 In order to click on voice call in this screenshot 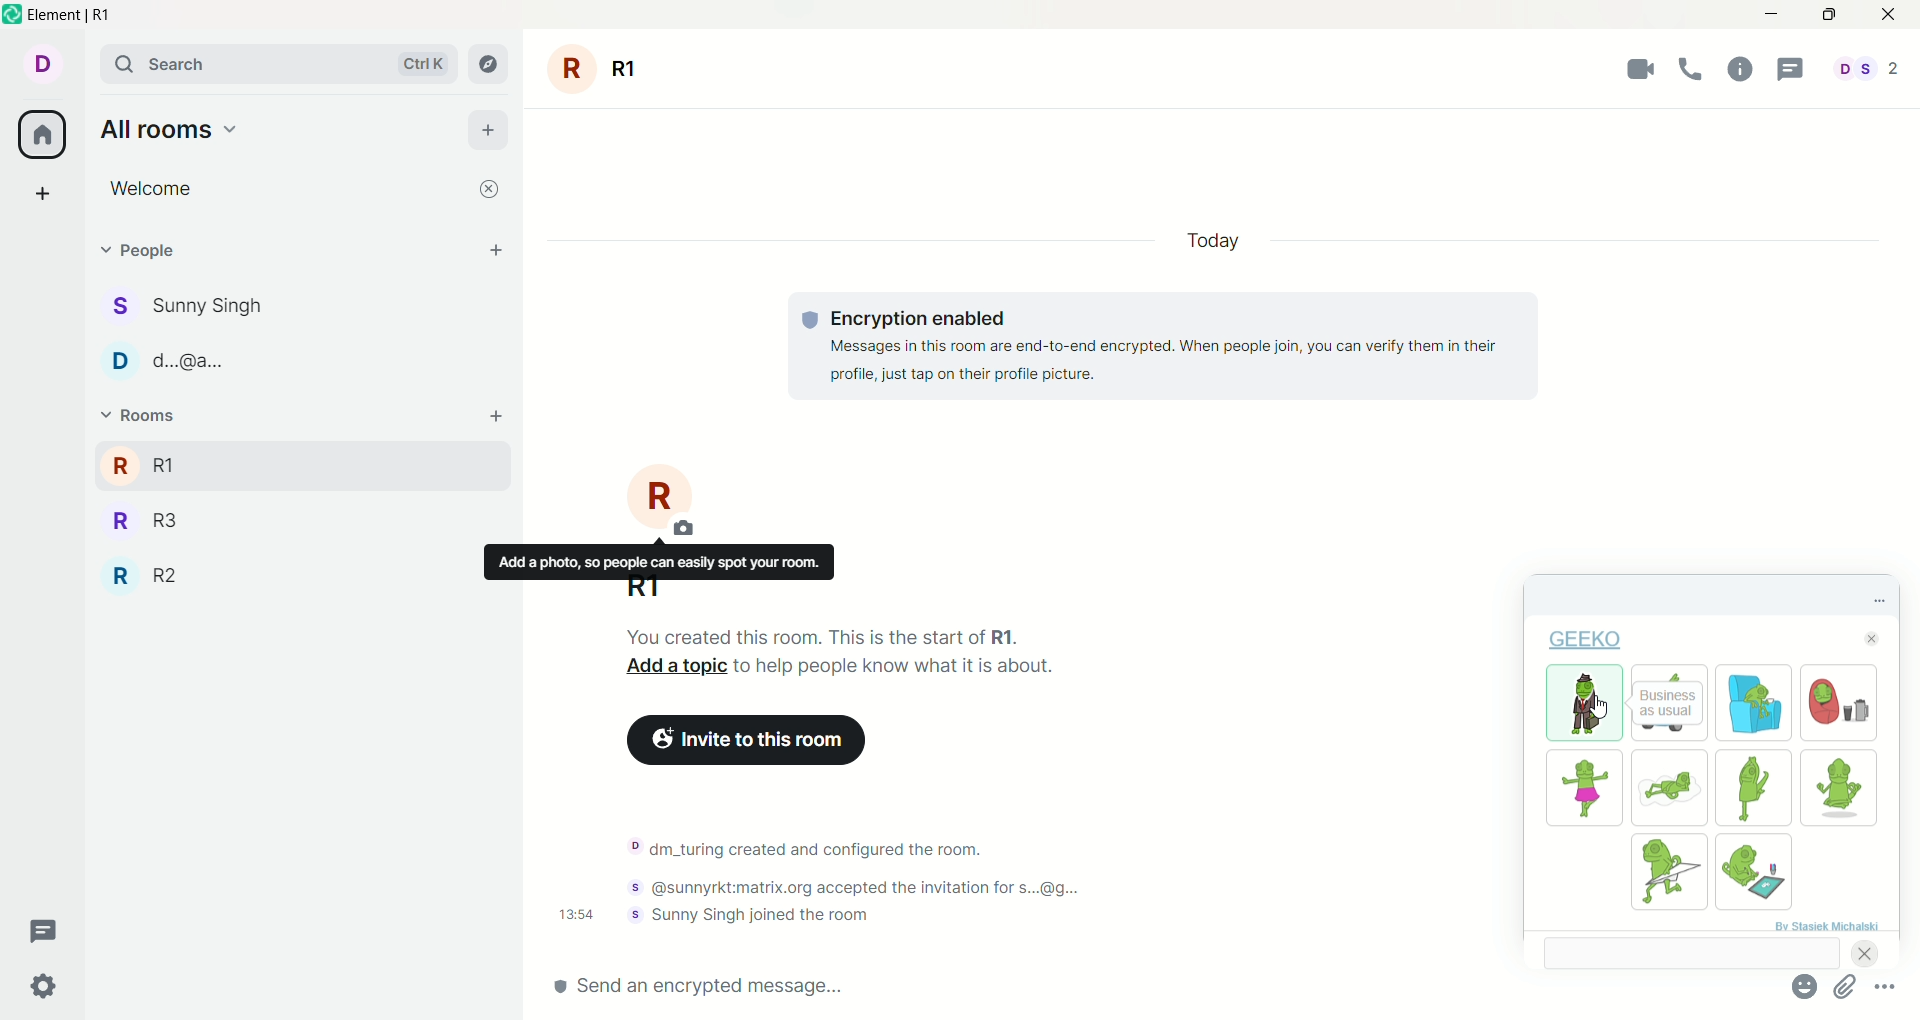, I will do `click(1691, 68)`.